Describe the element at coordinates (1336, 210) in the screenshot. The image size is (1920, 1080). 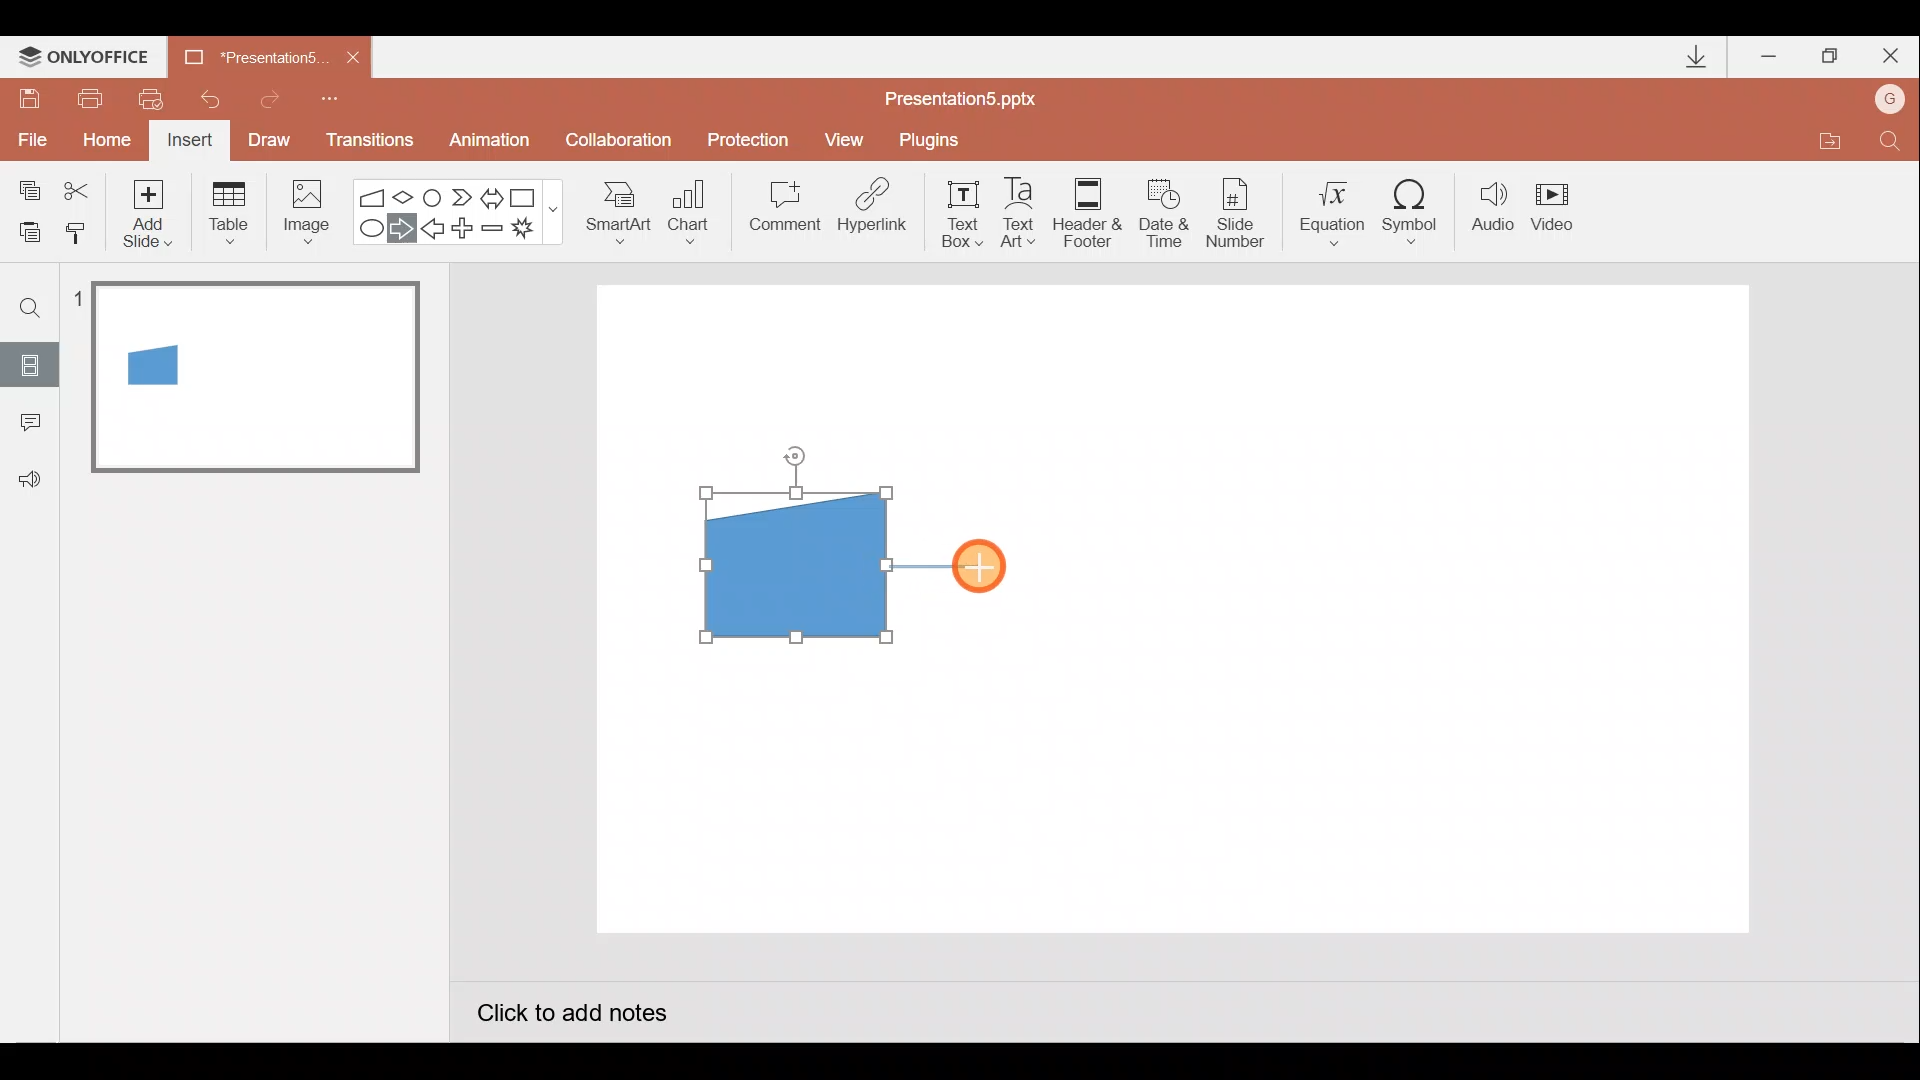
I see `Equation` at that location.